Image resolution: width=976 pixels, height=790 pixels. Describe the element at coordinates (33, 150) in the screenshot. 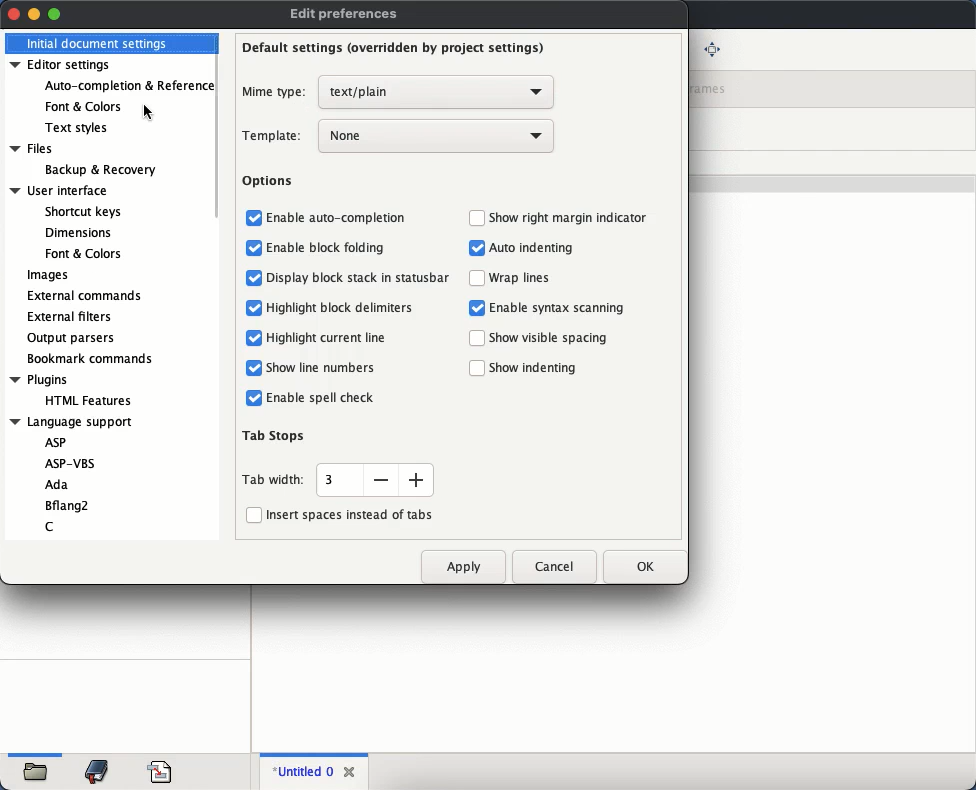

I see `files` at that location.